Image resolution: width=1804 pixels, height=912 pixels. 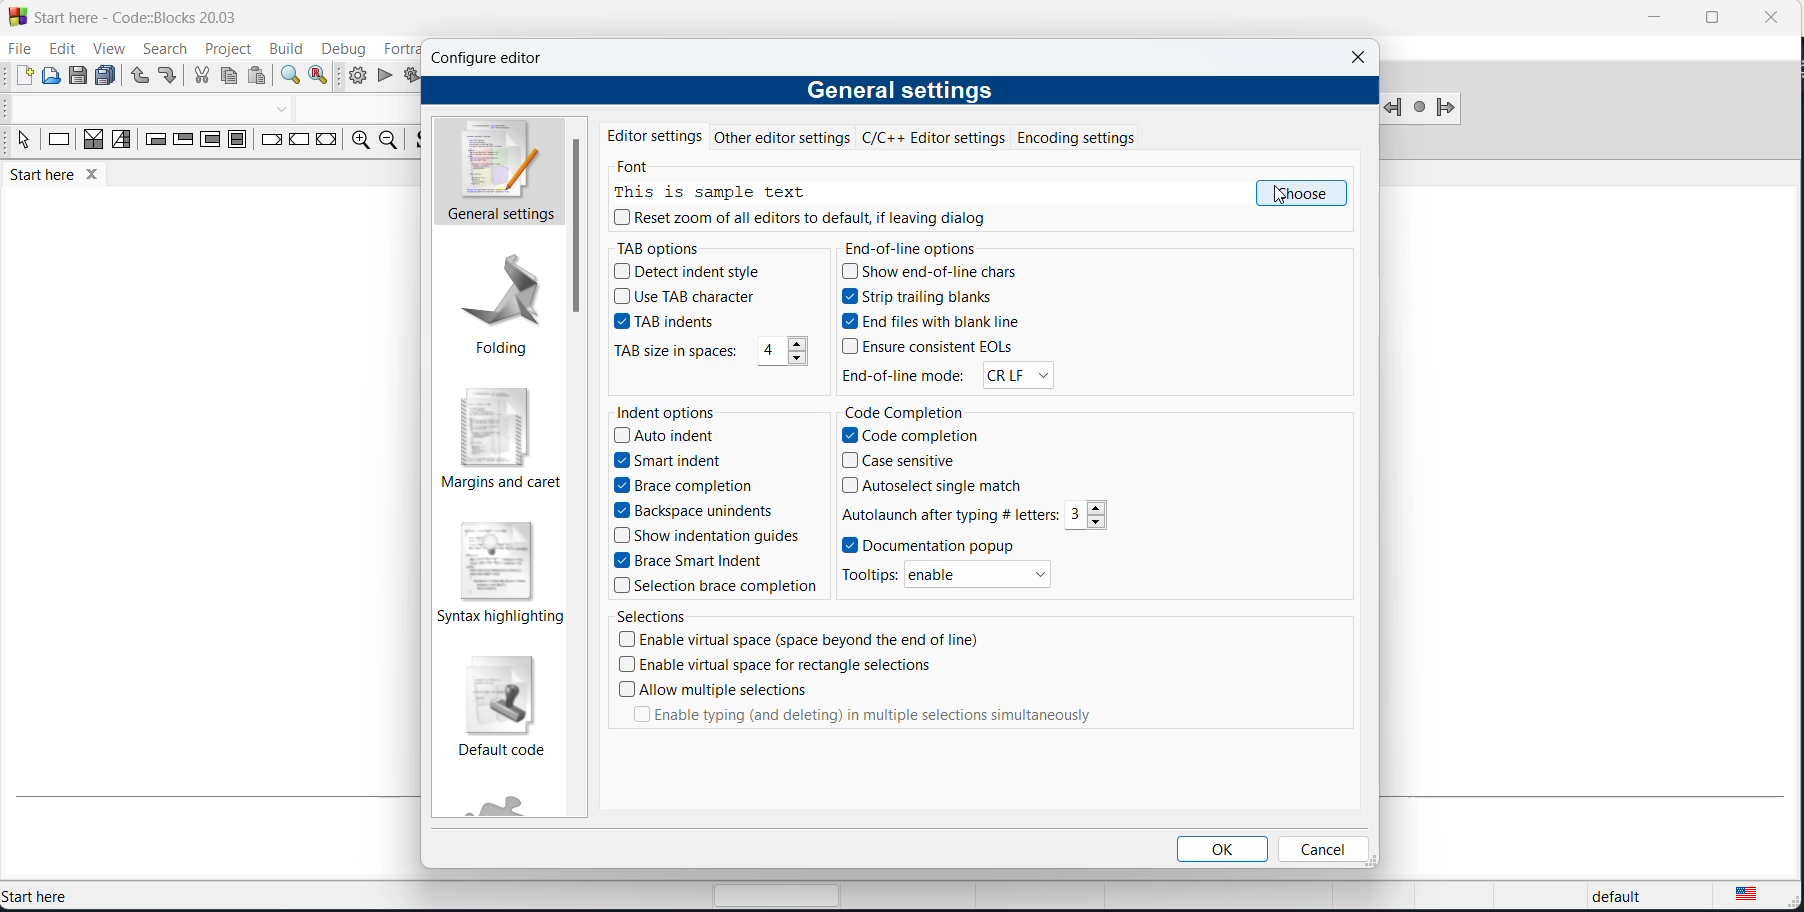 What do you see at coordinates (930, 544) in the screenshot?
I see `documentation popup` at bounding box center [930, 544].